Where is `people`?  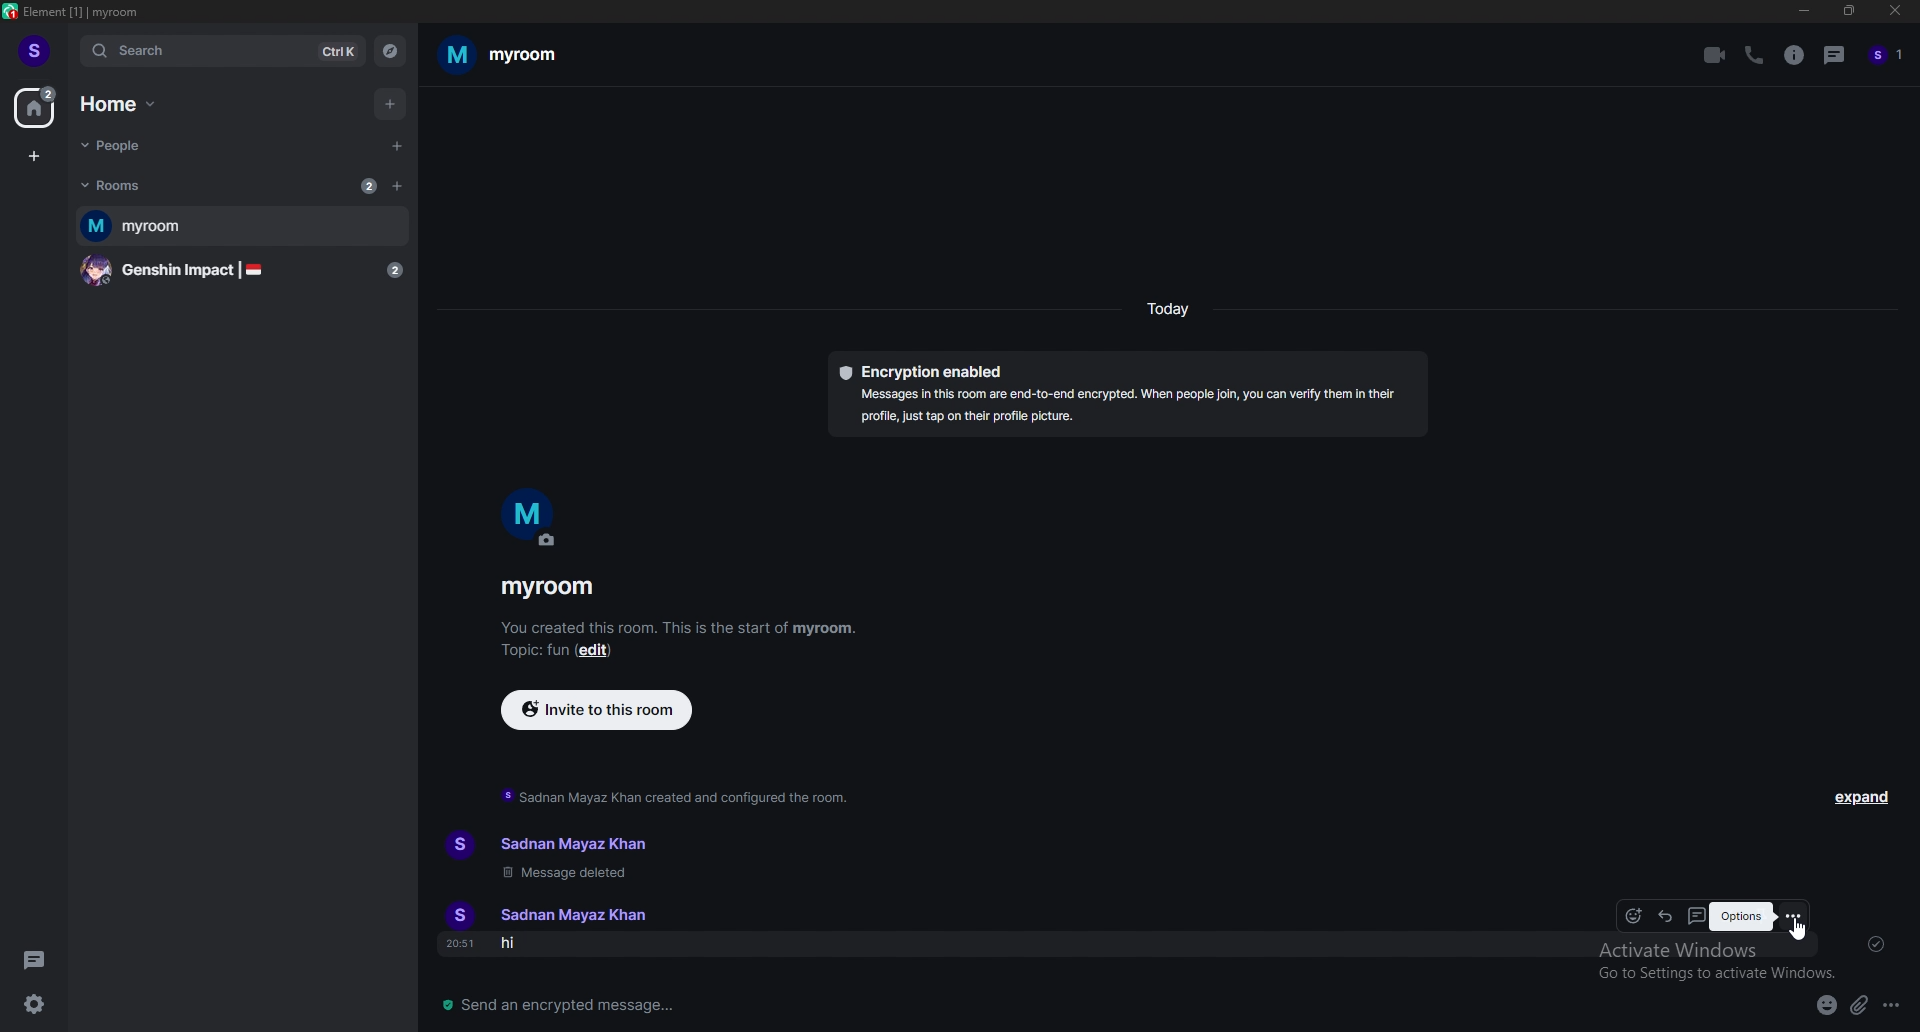 people is located at coordinates (124, 147).